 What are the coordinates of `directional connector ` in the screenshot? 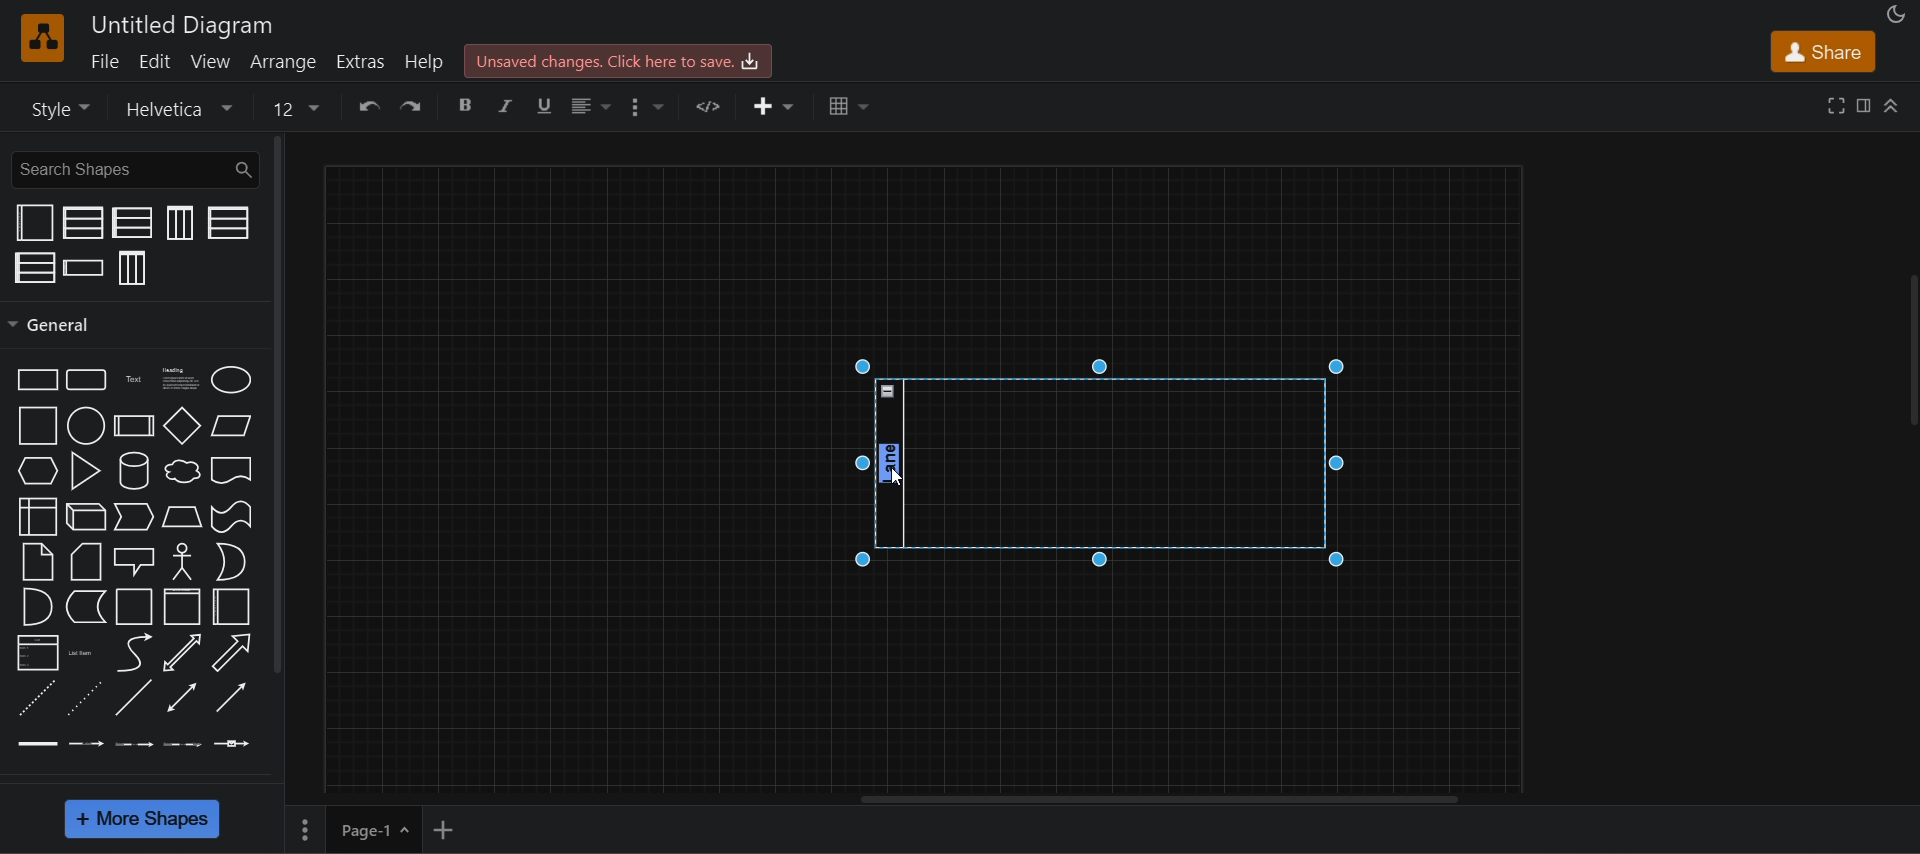 It's located at (231, 698).